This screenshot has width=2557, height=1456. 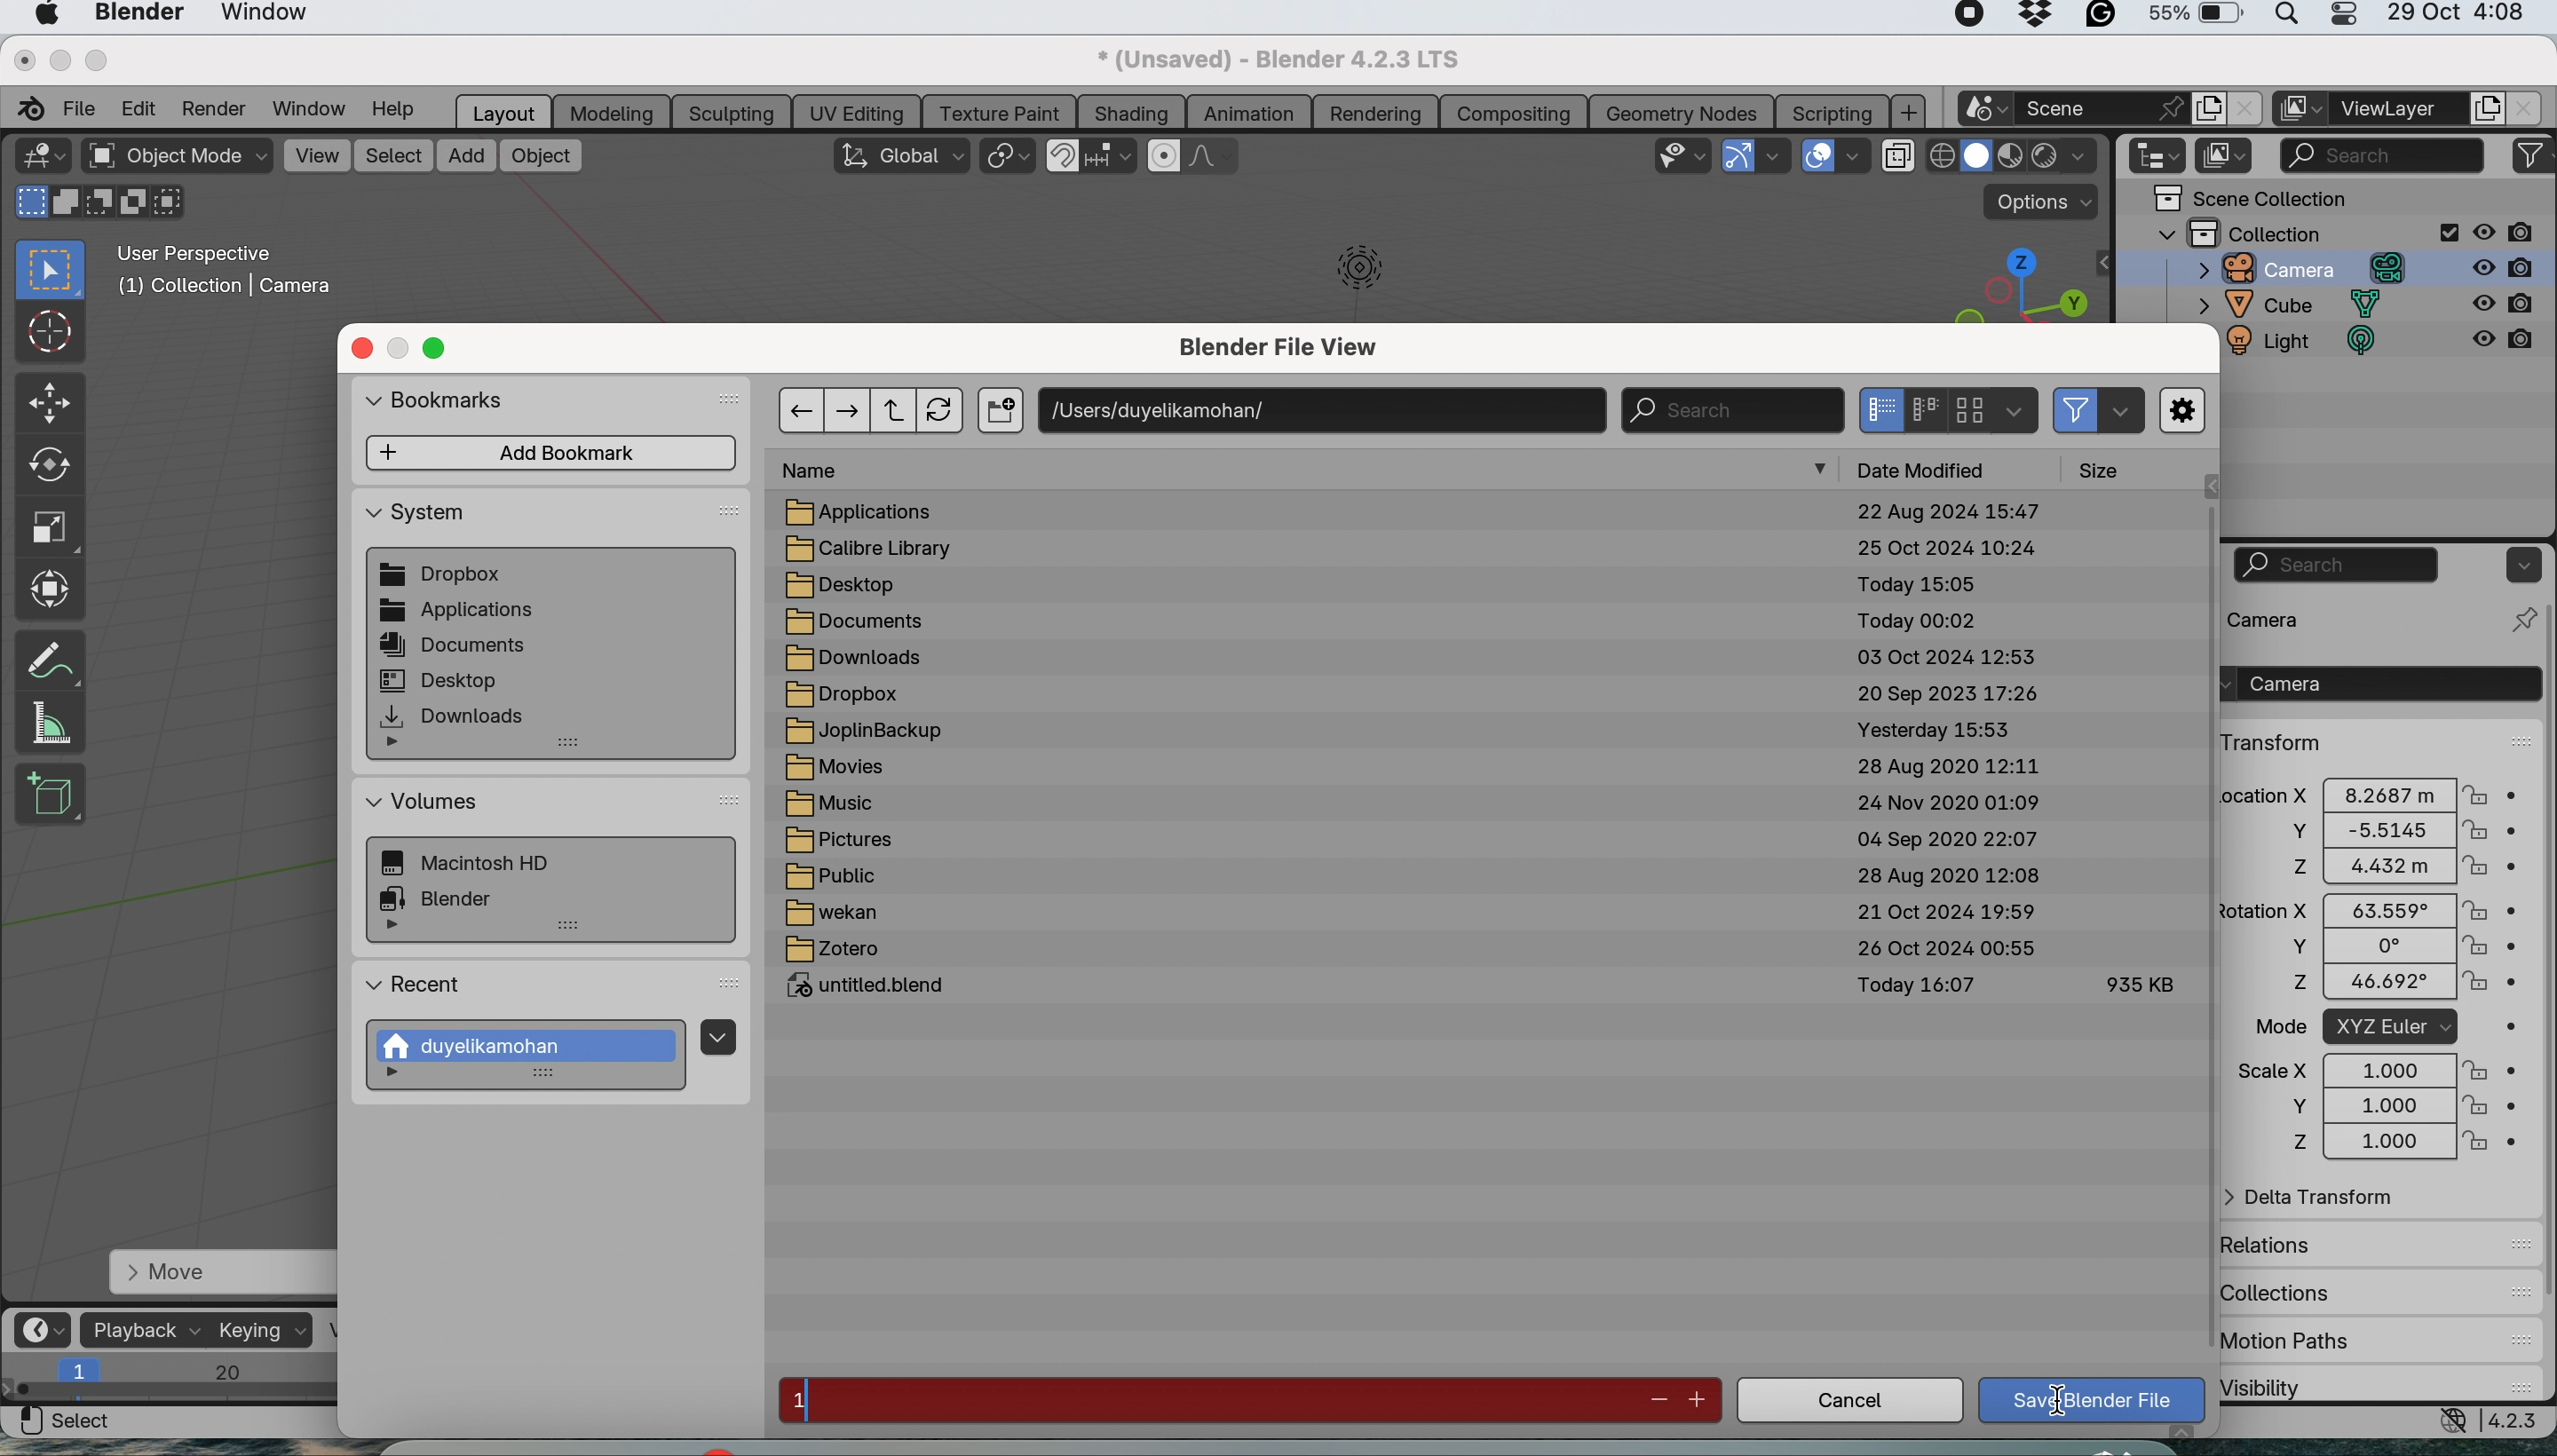 I want to click on cursor, so click(x=47, y=330).